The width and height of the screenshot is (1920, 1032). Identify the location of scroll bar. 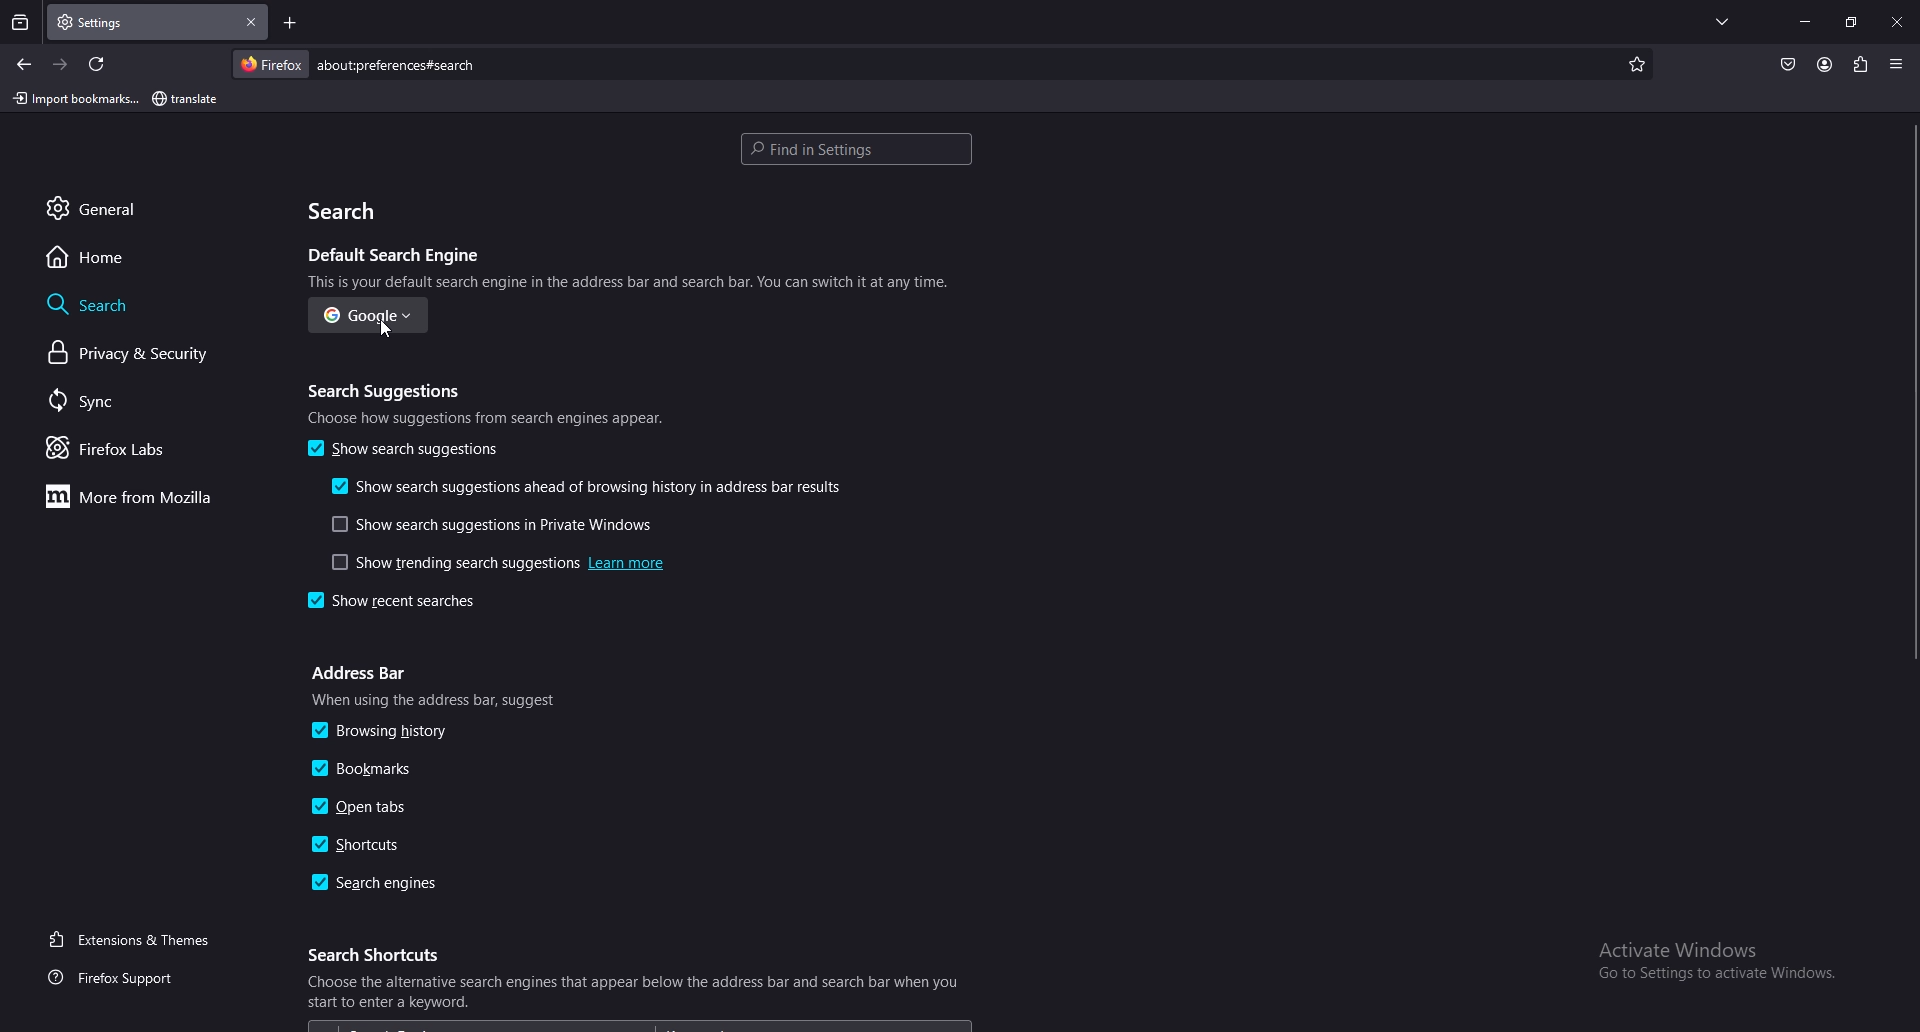
(1908, 392).